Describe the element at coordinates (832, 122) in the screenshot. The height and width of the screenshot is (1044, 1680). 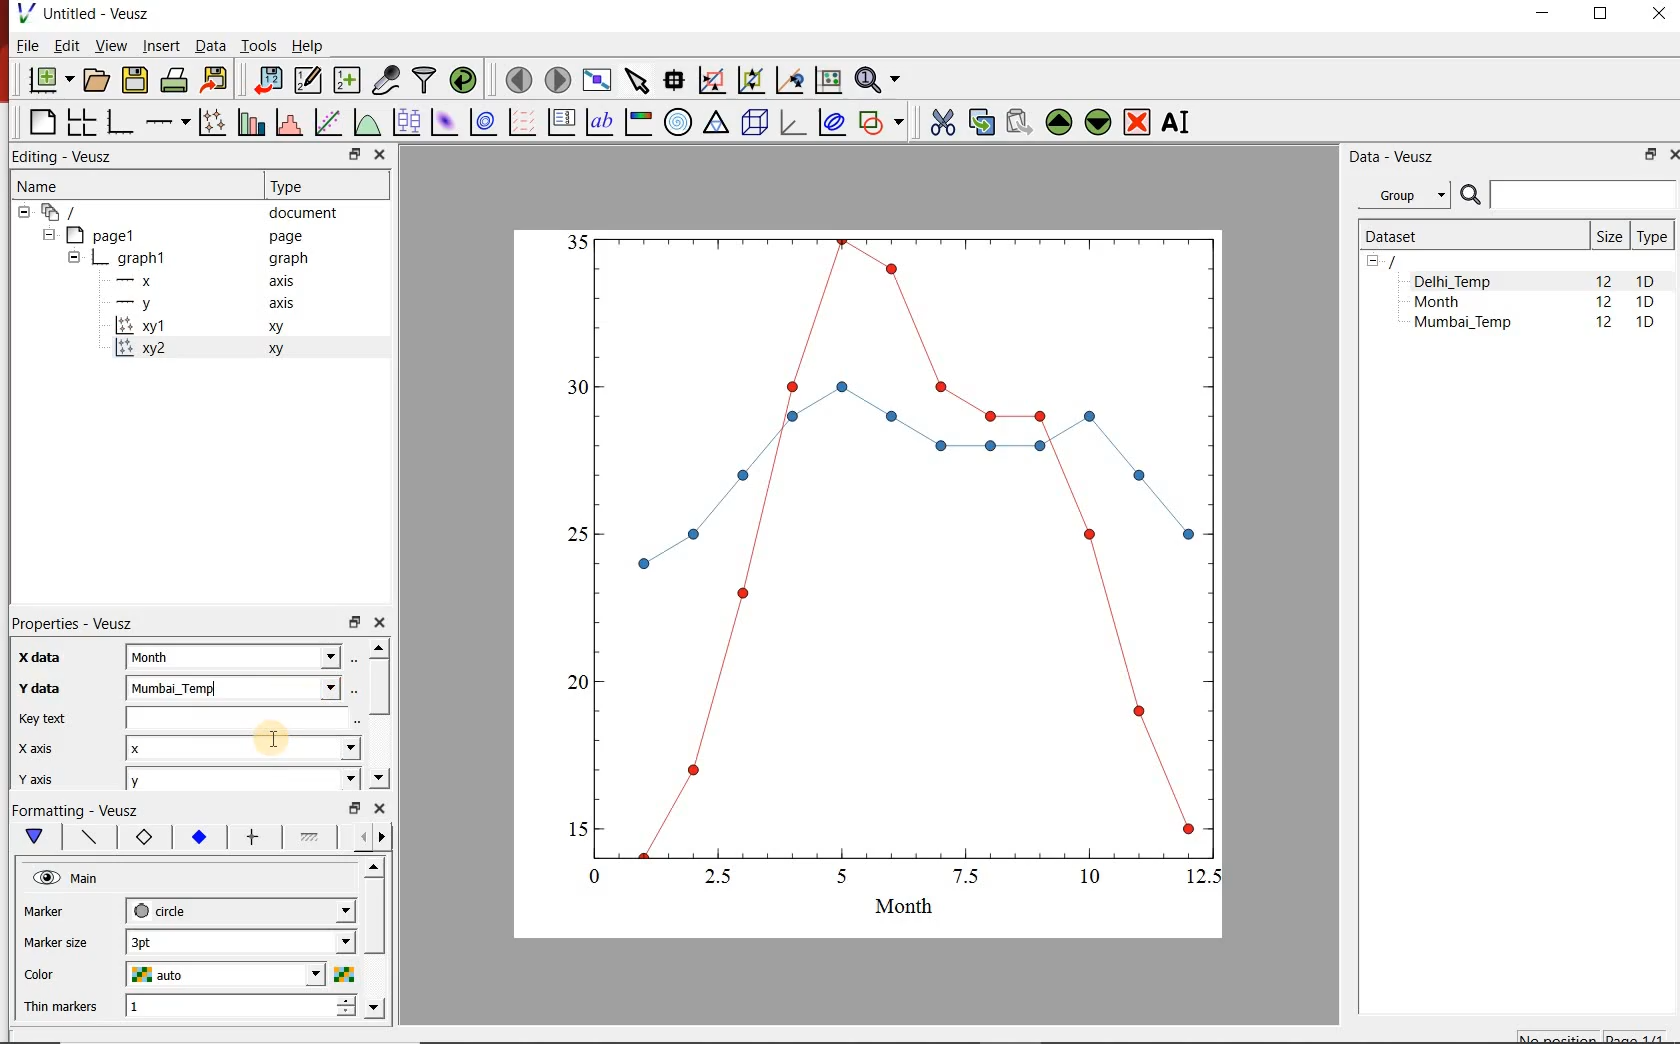
I see `plot covariance ellipses` at that location.